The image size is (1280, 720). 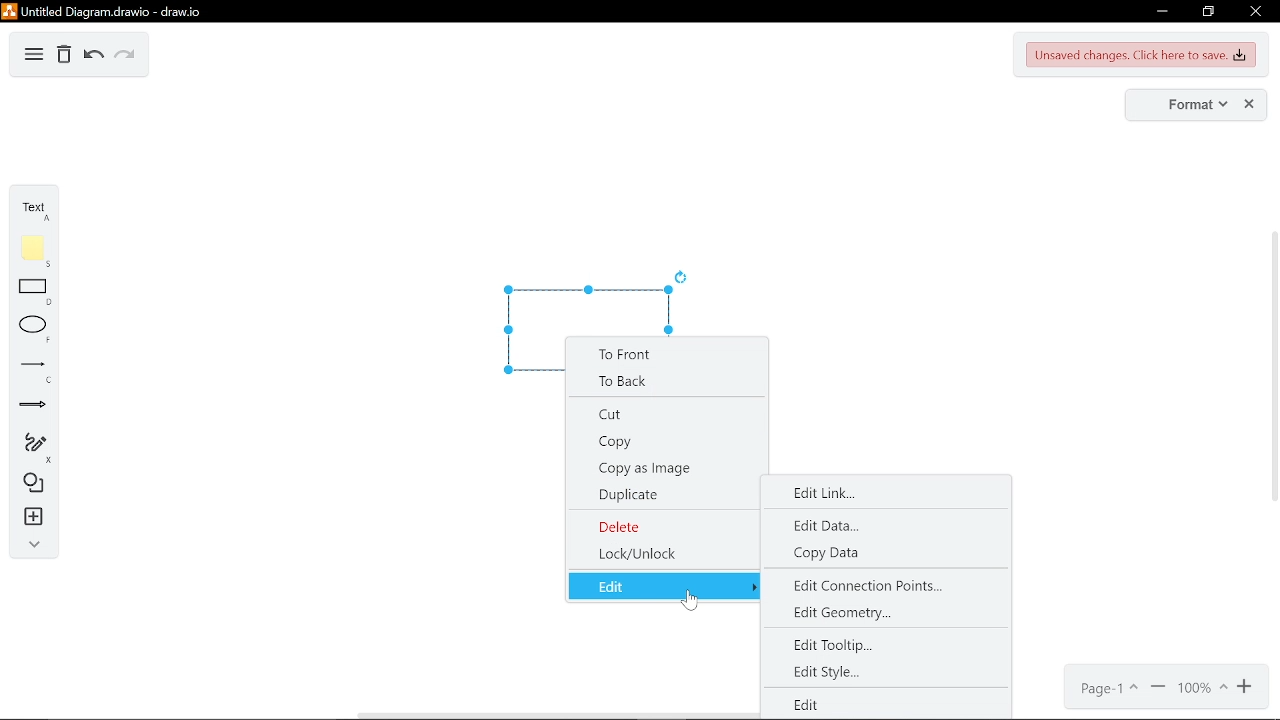 What do you see at coordinates (1160, 13) in the screenshot?
I see `minimize` at bounding box center [1160, 13].